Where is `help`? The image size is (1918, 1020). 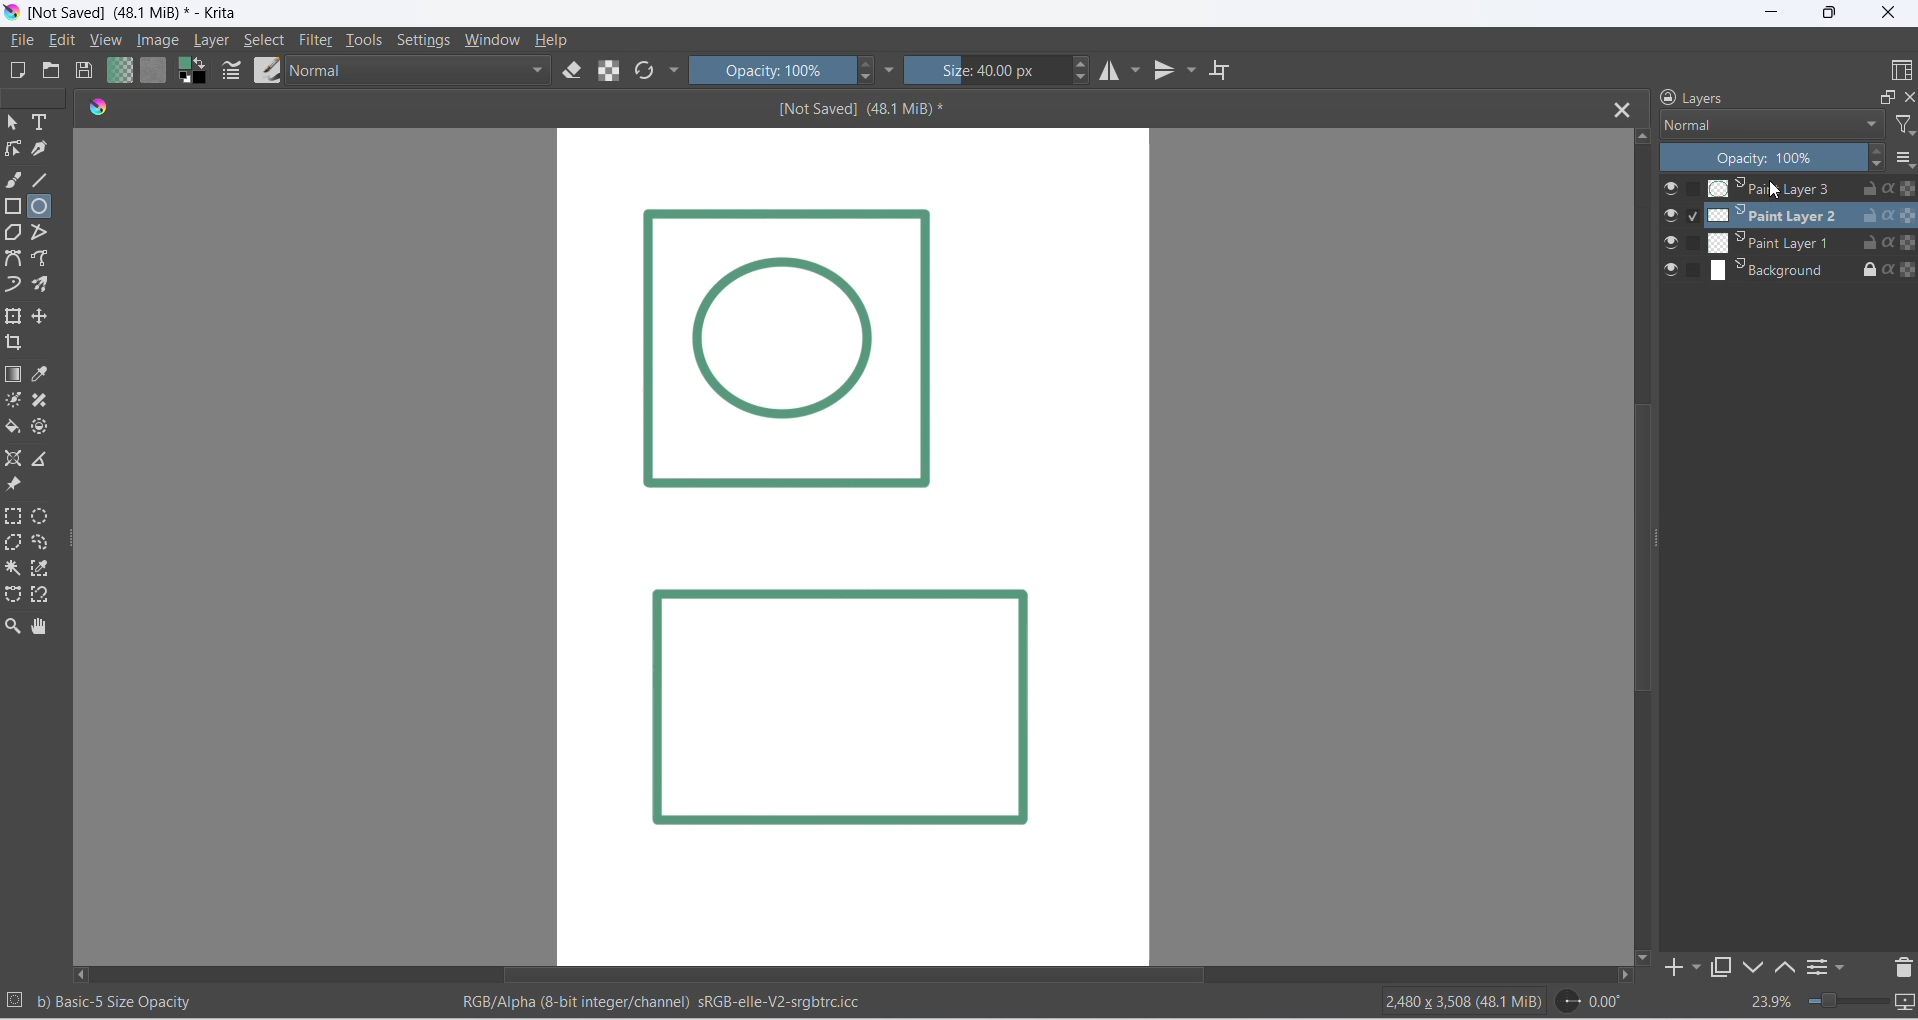
help is located at coordinates (551, 42).